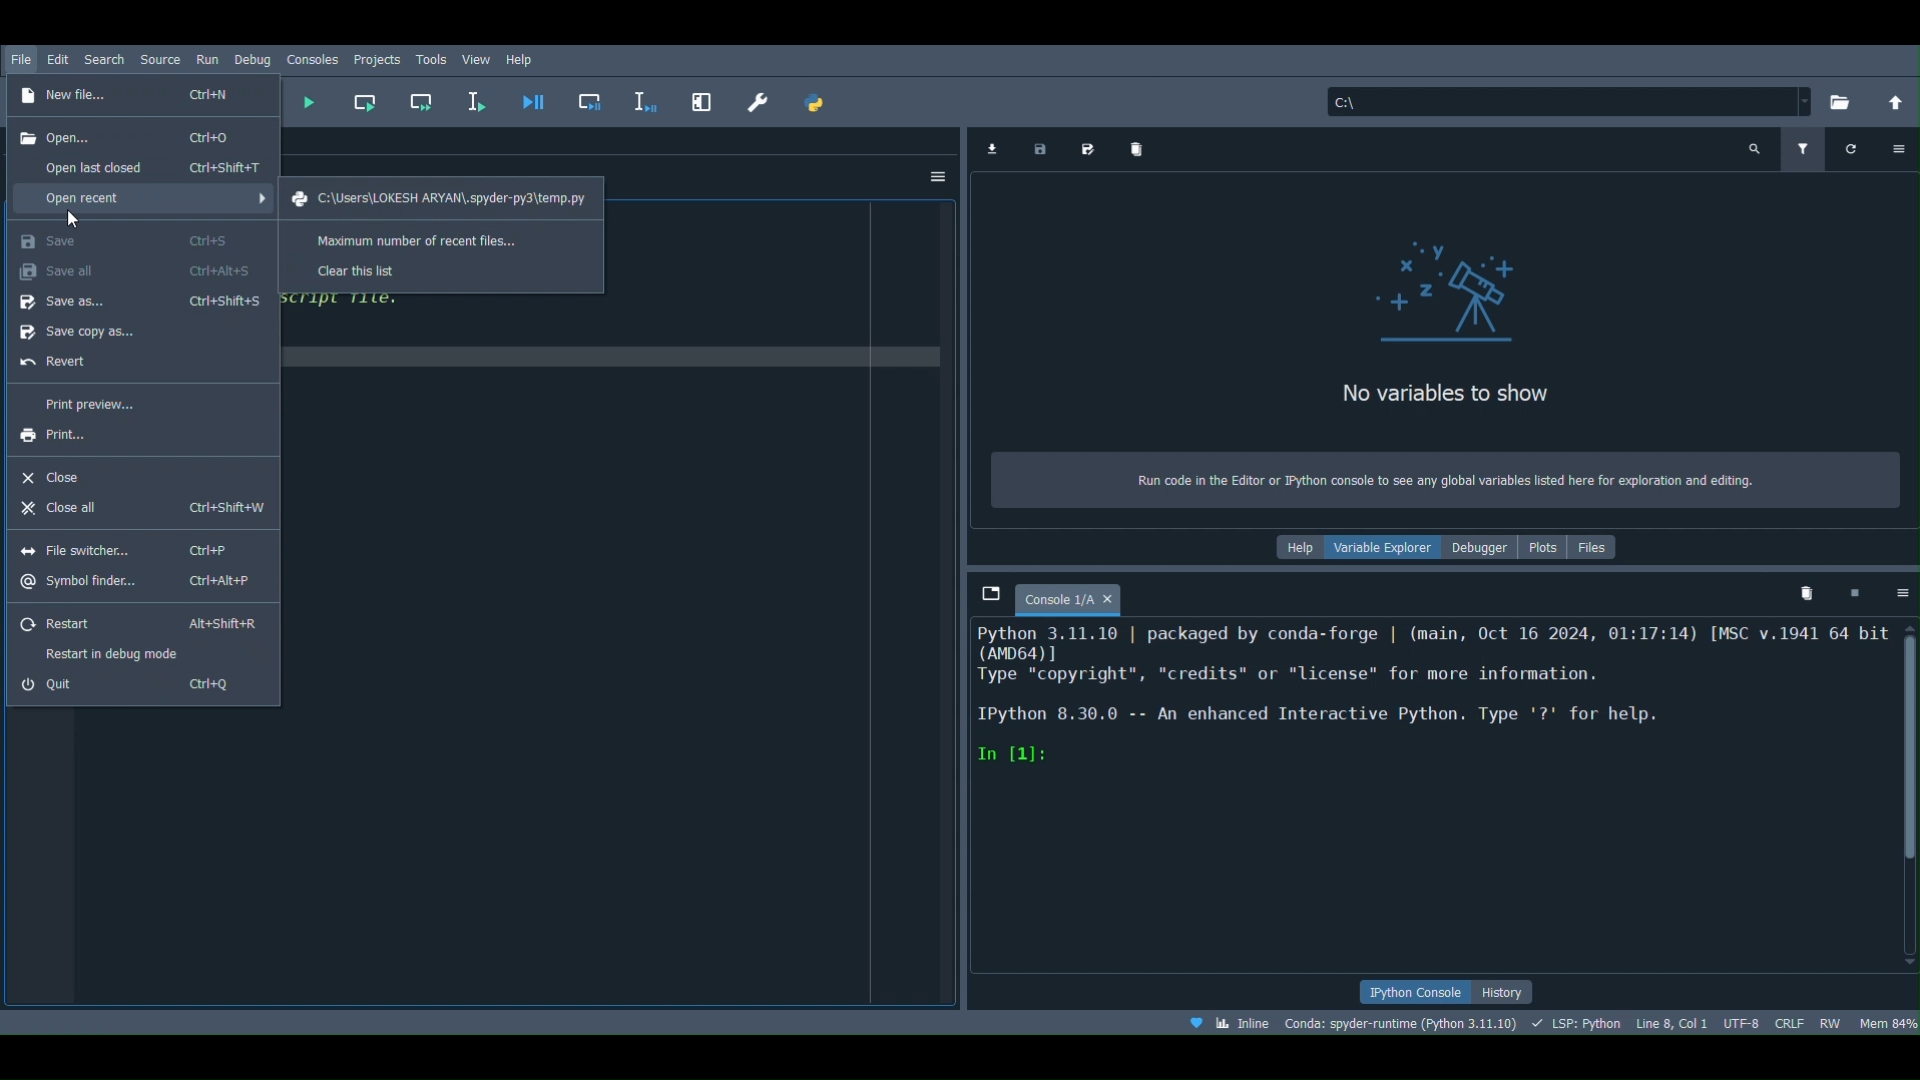  I want to click on Options, so click(931, 174).